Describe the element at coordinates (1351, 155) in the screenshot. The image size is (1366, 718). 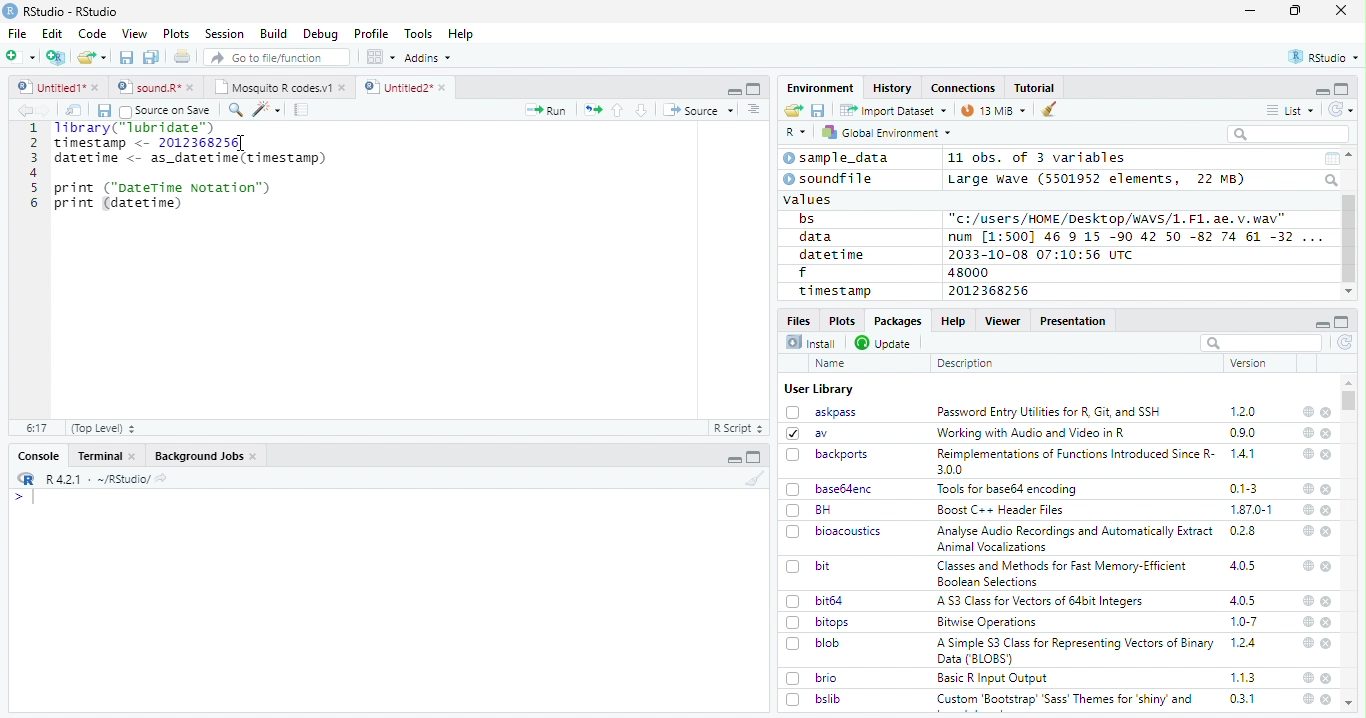
I see `scroll up` at that location.